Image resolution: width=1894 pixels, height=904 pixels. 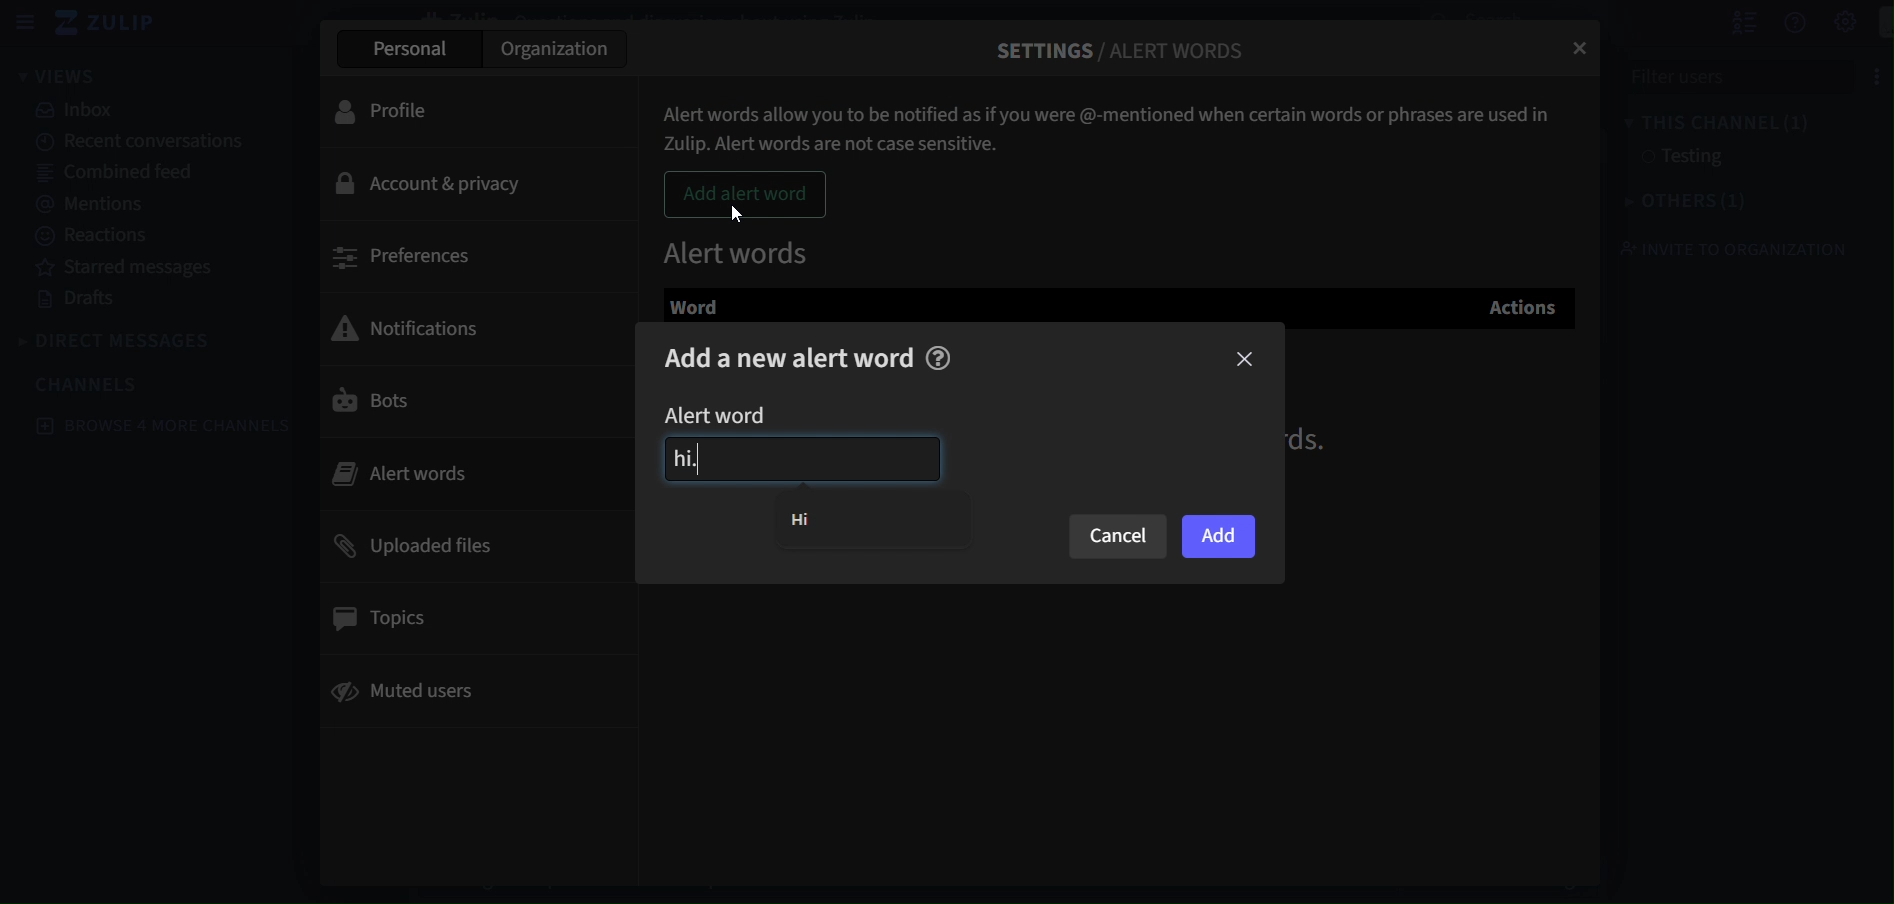 What do you see at coordinates (121, 338) in the screenshot?
I see `direct messages` at bounding box center [121, 338].